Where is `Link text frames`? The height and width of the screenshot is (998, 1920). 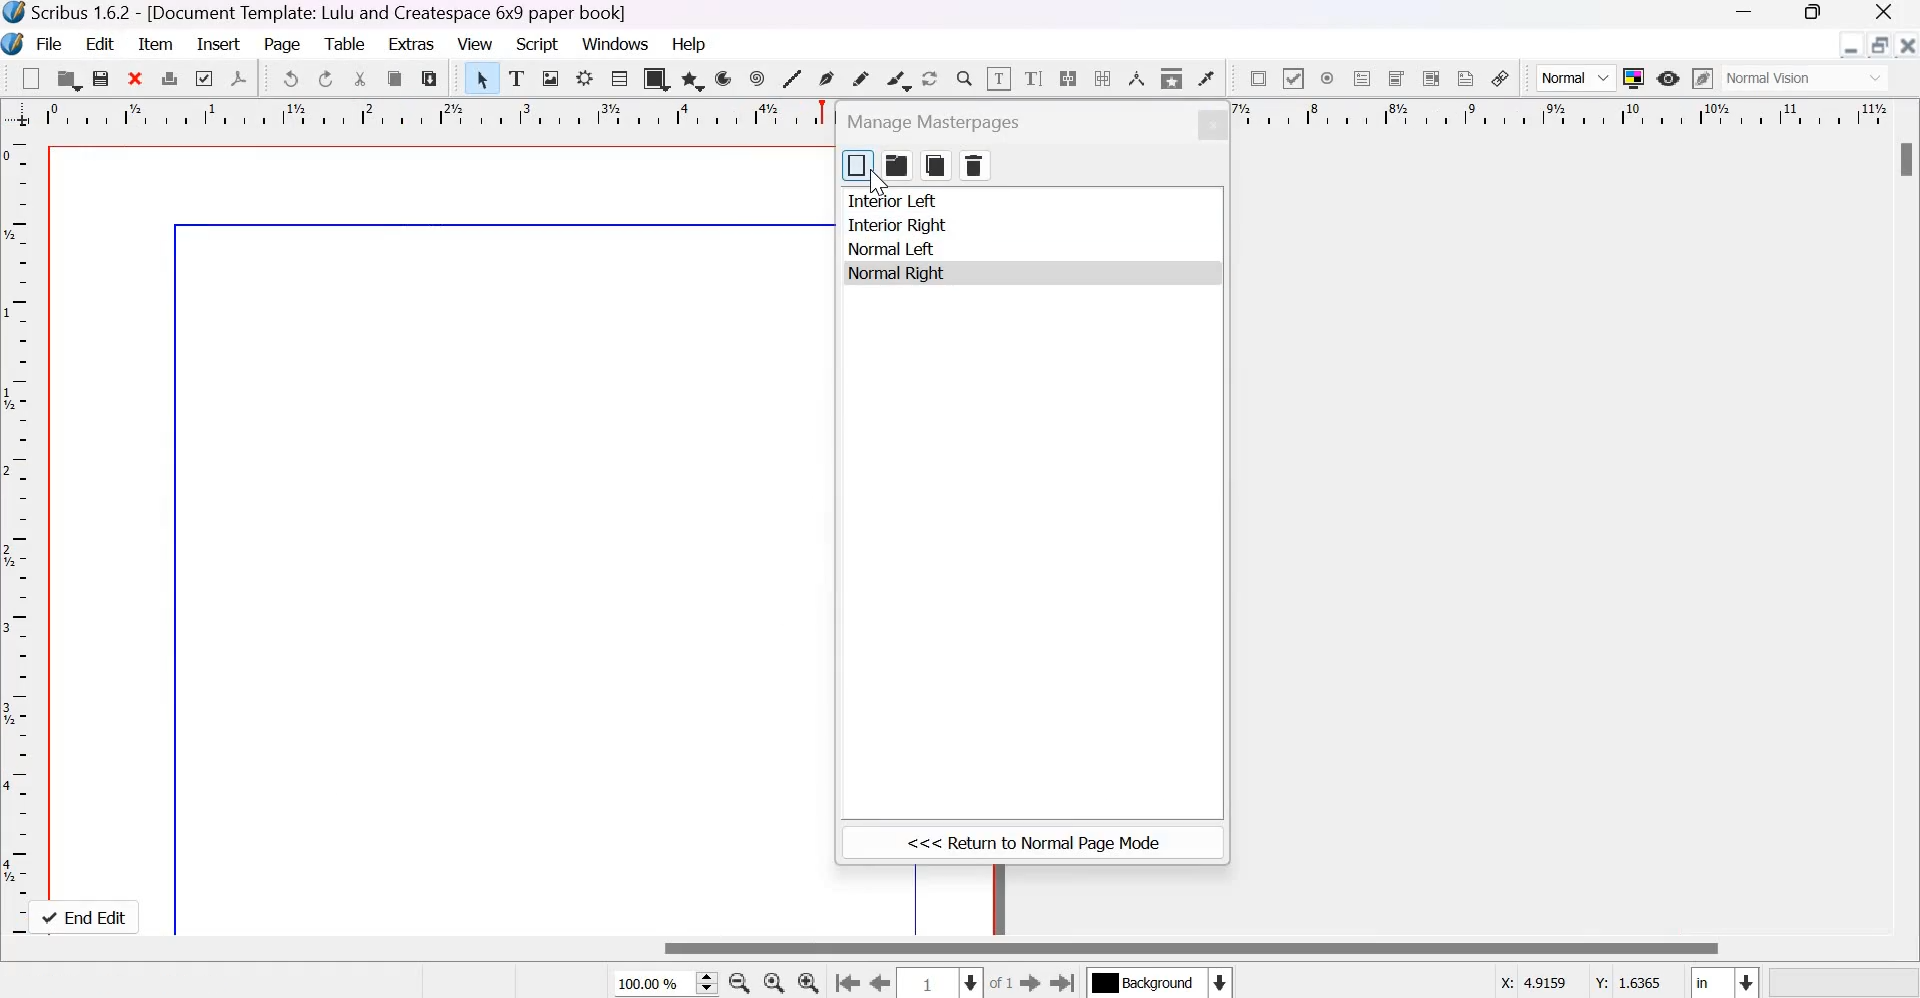 Link text frames is located at coordinates (1066, 78).